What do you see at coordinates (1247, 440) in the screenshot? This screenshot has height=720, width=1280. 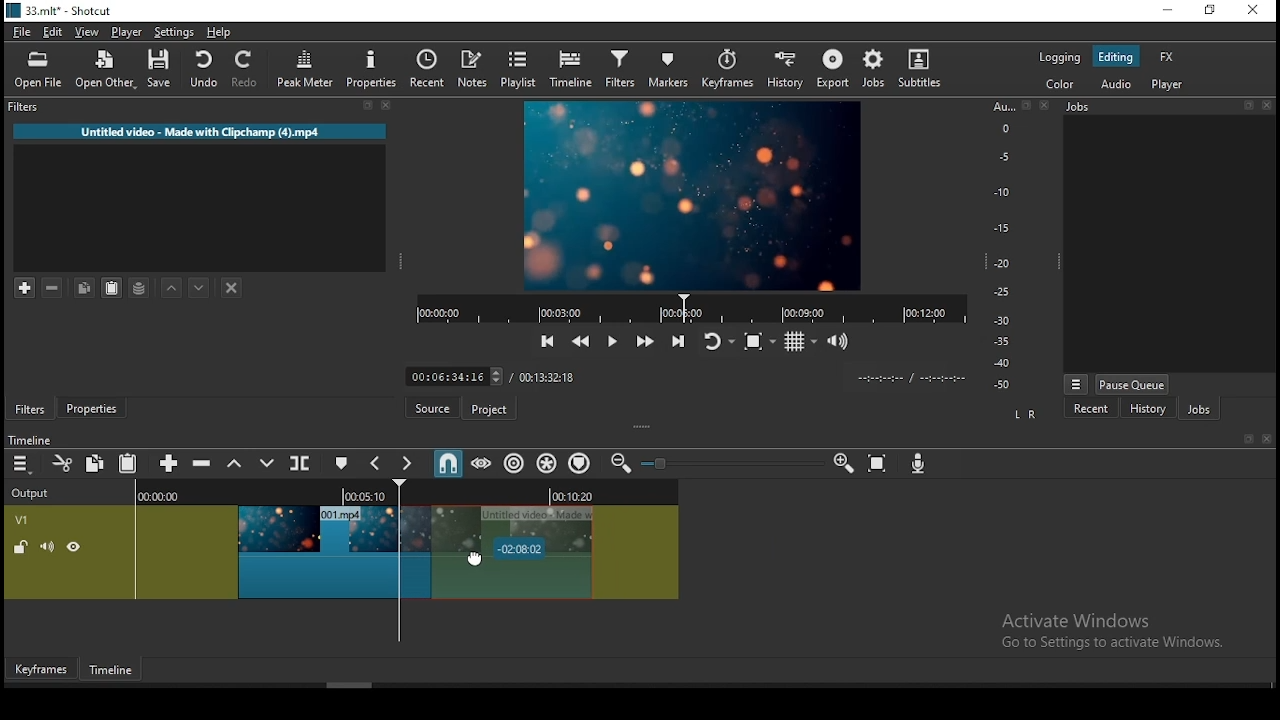 I see `` at bounding box center [1247, 440].